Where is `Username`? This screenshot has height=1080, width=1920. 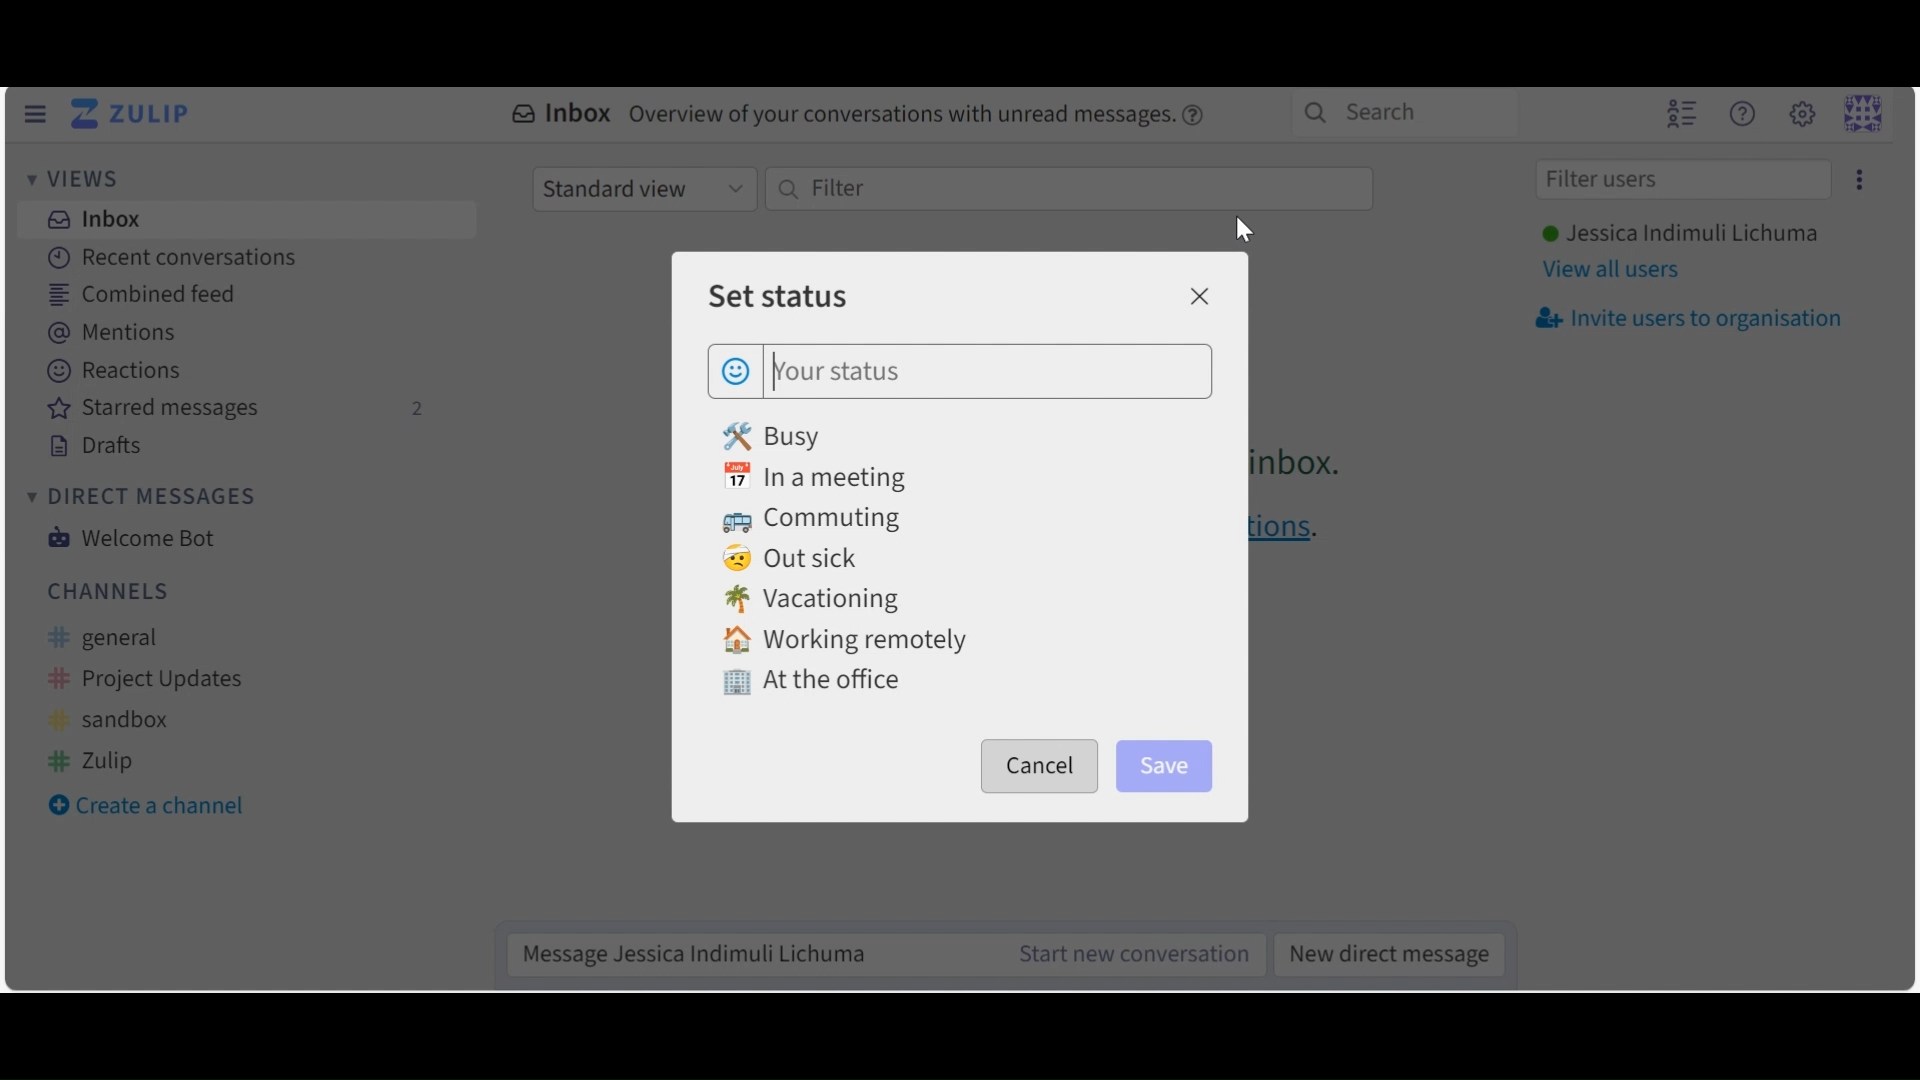
Username is located at coordinates (1677, 235).